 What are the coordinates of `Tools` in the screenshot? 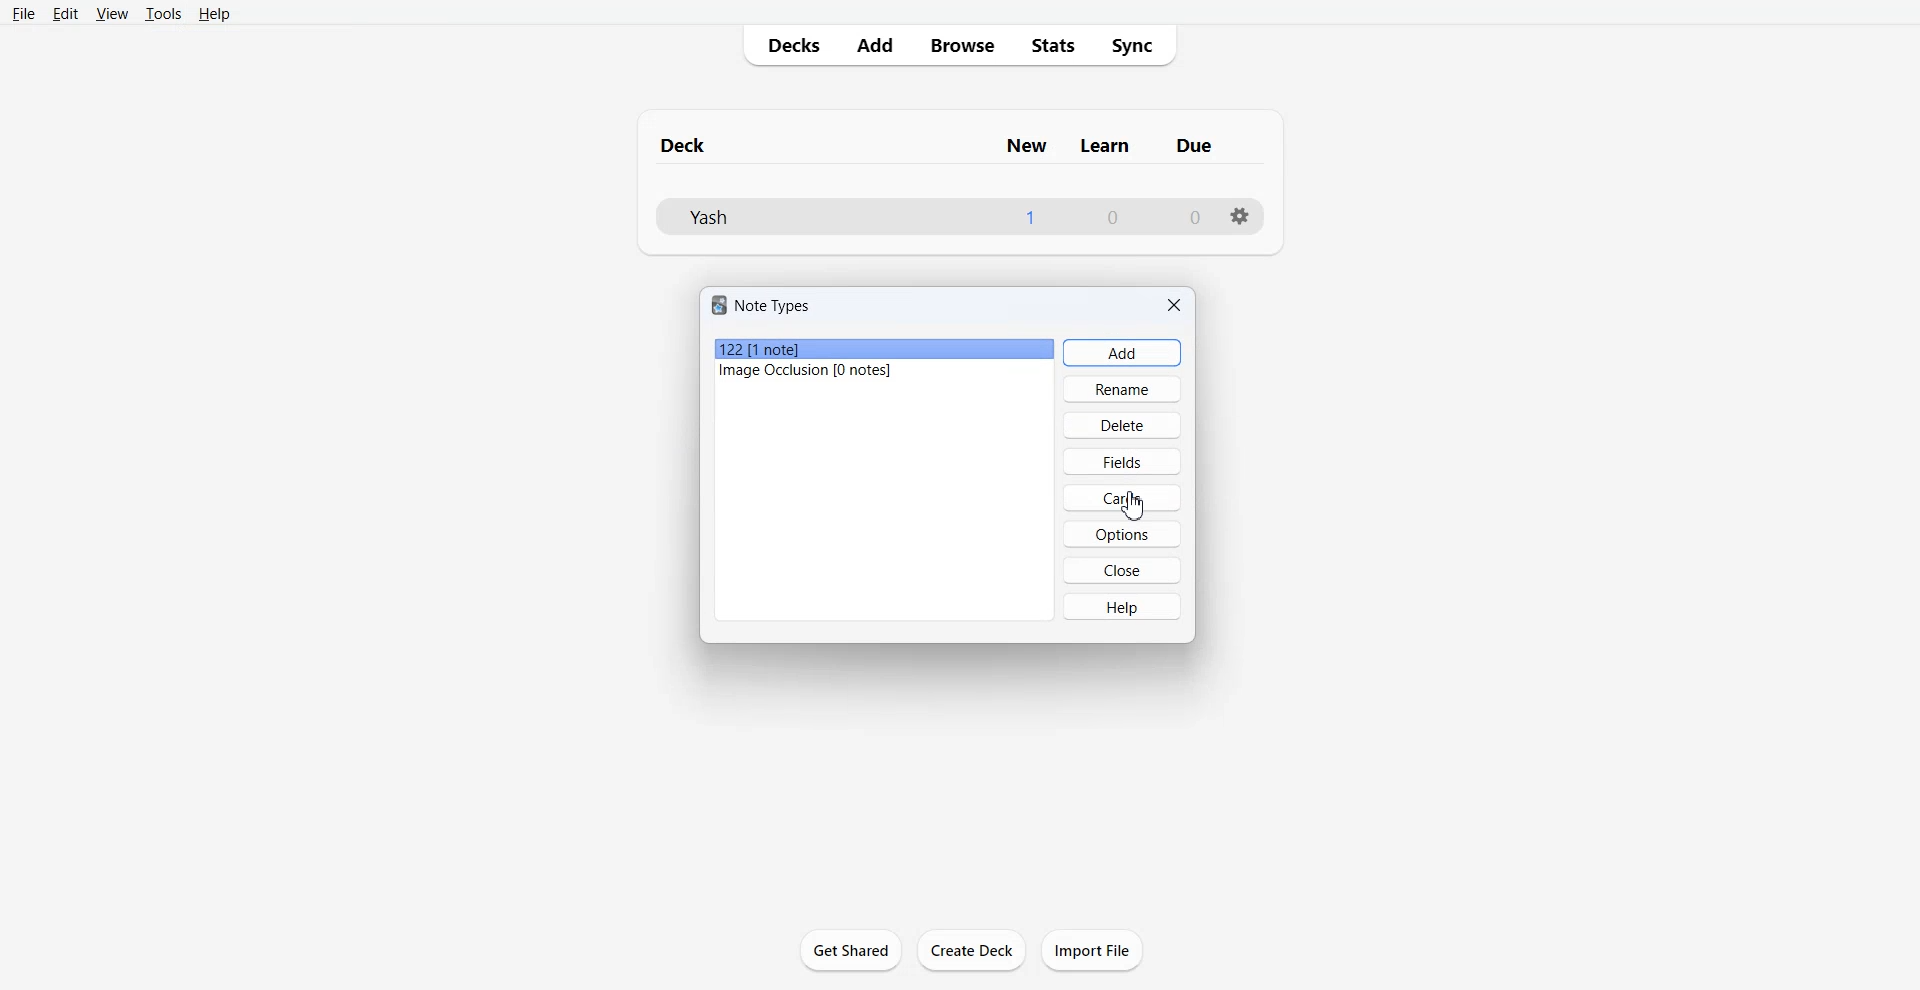 It's located at (164, 13).